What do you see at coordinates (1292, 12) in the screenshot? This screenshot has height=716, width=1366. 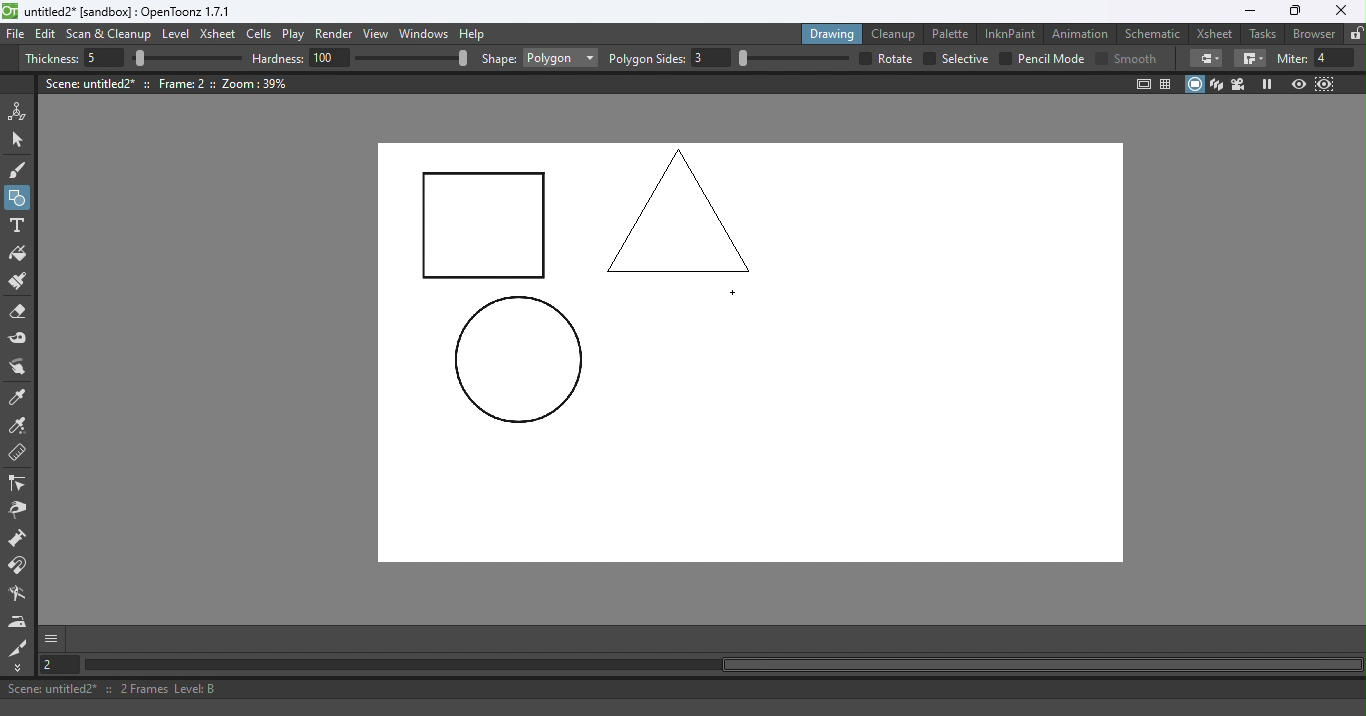 I see `Maximize` at bounding box center [1292, 12].